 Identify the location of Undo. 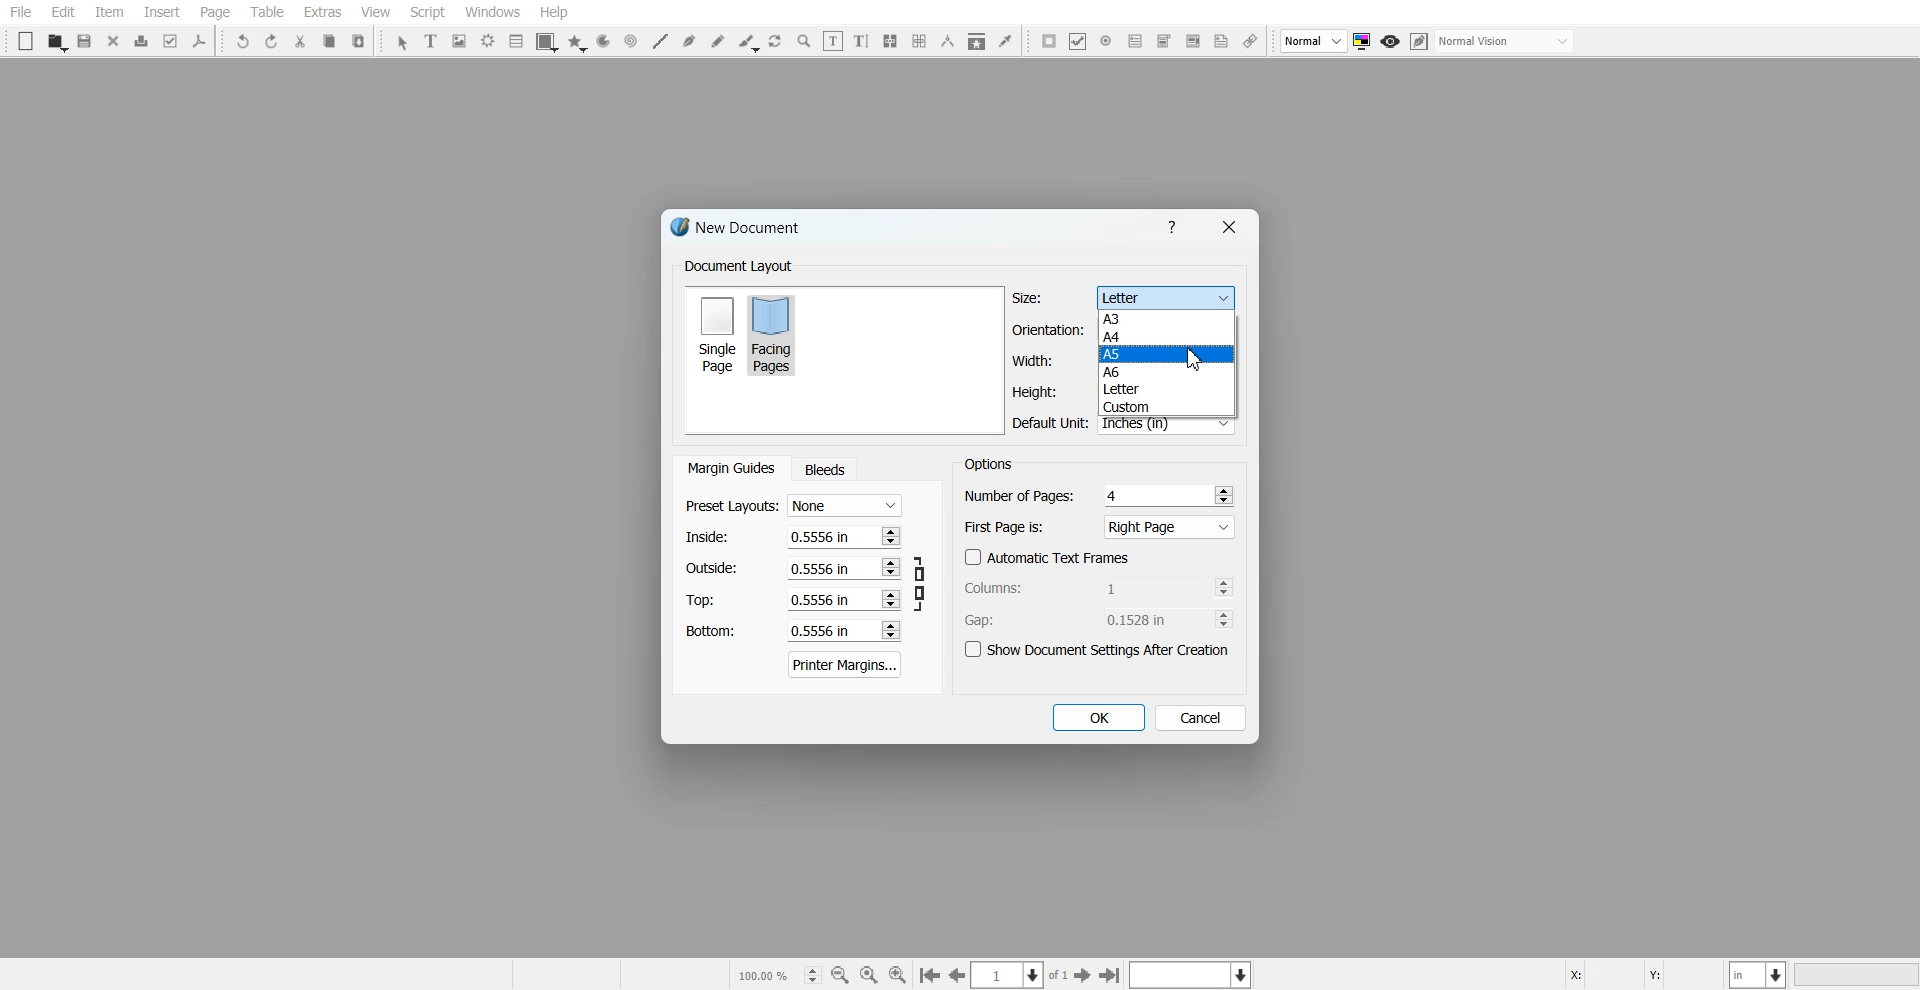
(243, 41).